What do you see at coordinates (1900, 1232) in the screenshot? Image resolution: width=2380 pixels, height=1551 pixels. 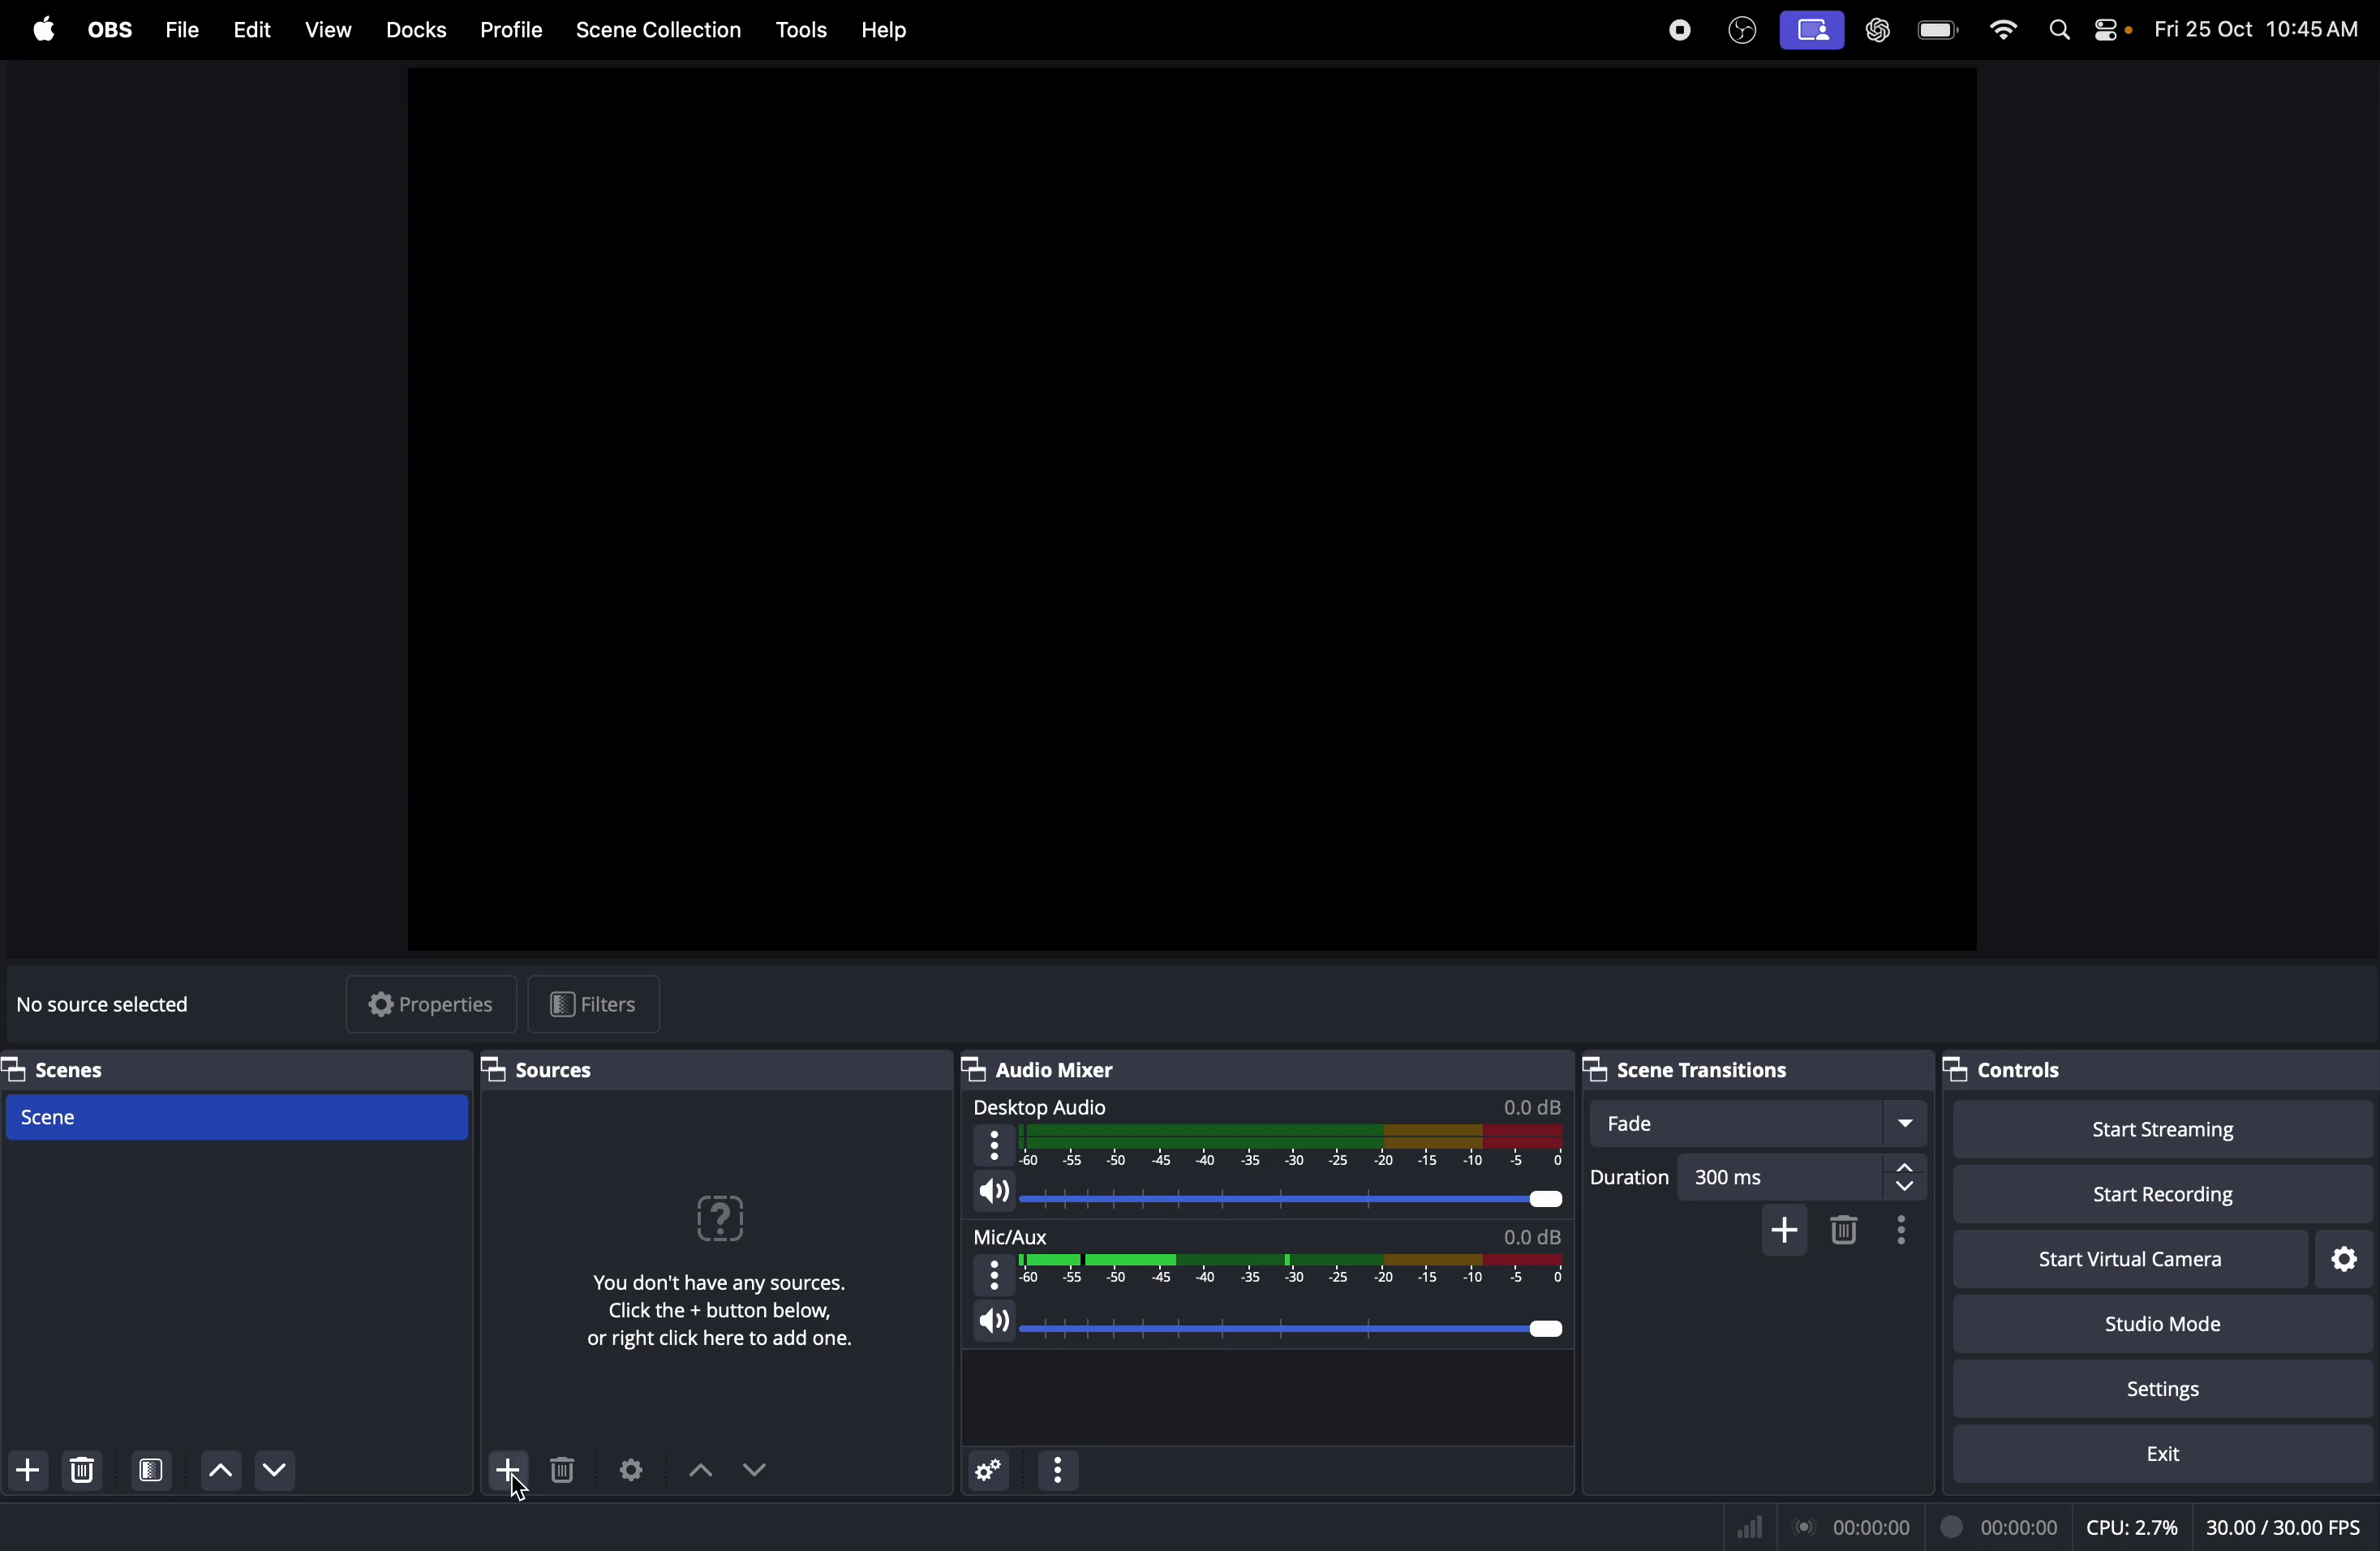 I see `transition properties` at bounding box center [1900, 1232].